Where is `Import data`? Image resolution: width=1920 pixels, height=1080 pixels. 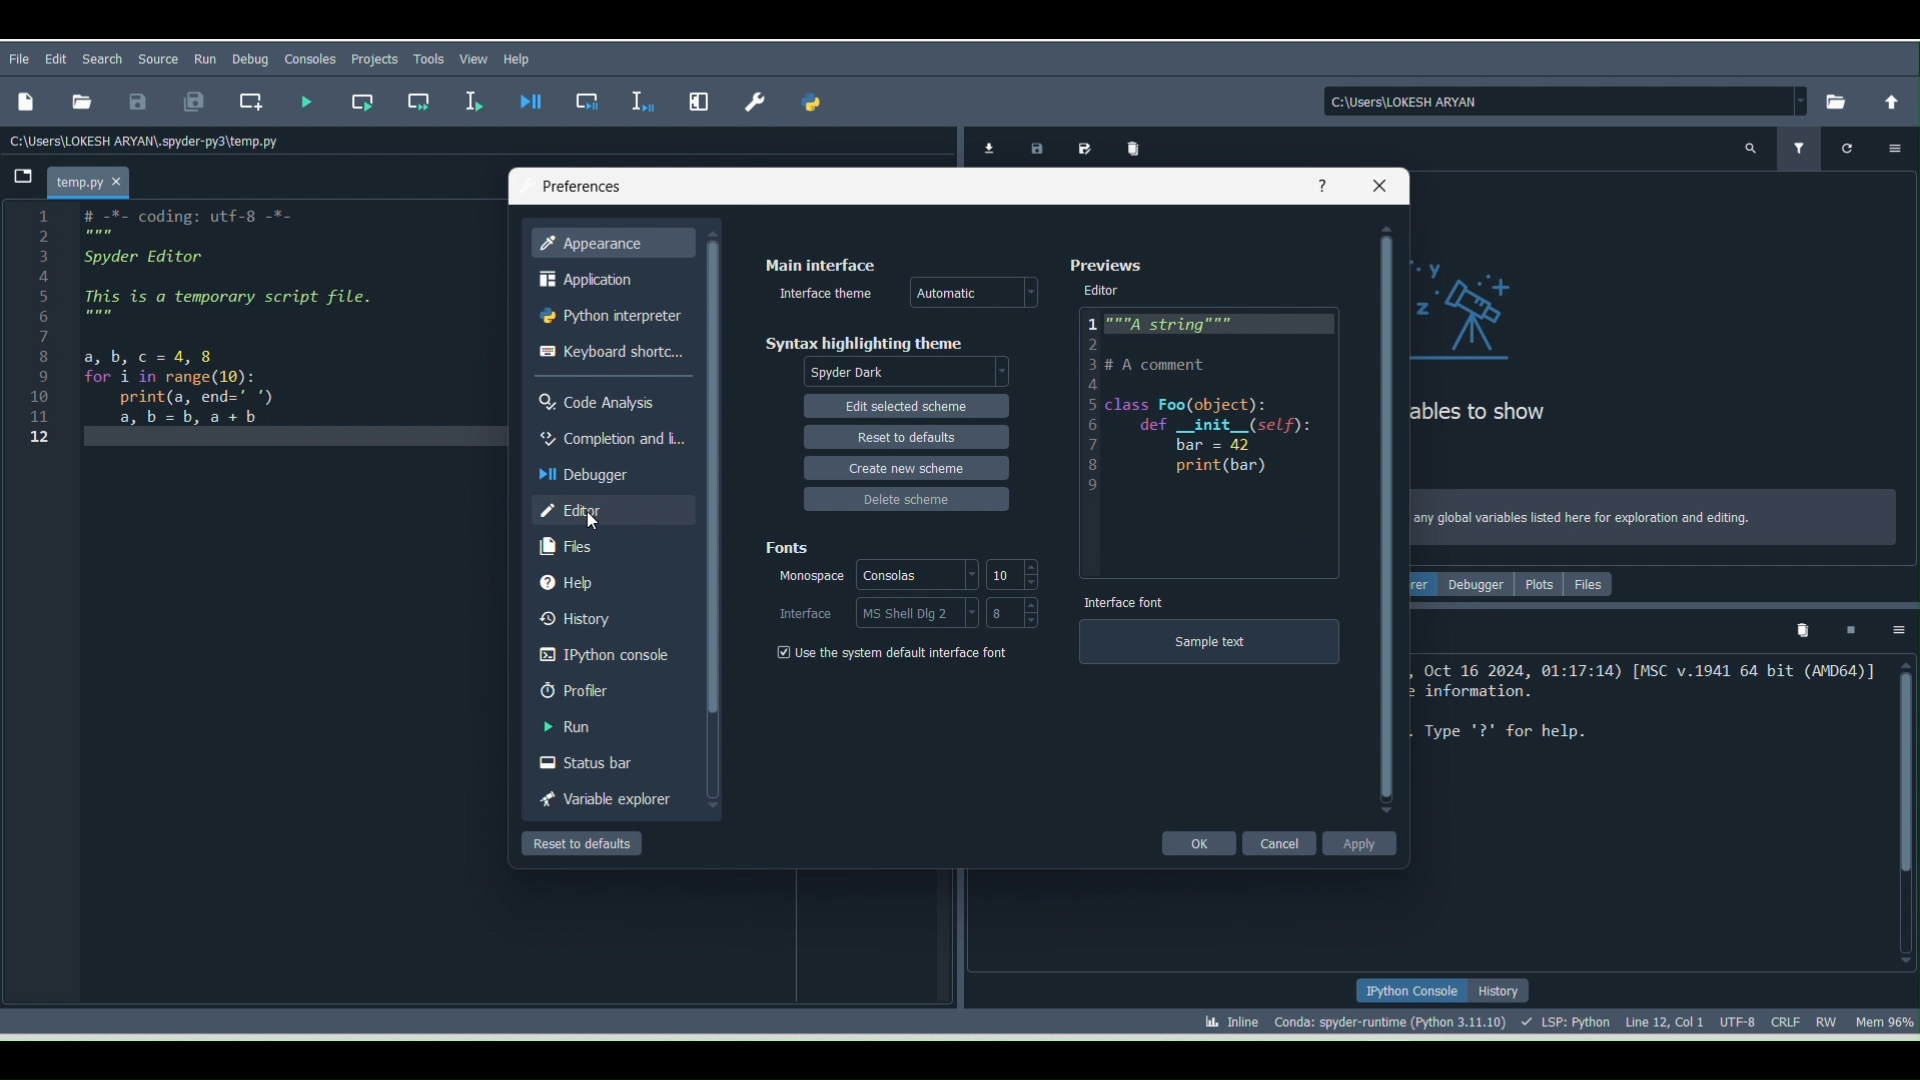
Import data is located at coordinates (985, 147).